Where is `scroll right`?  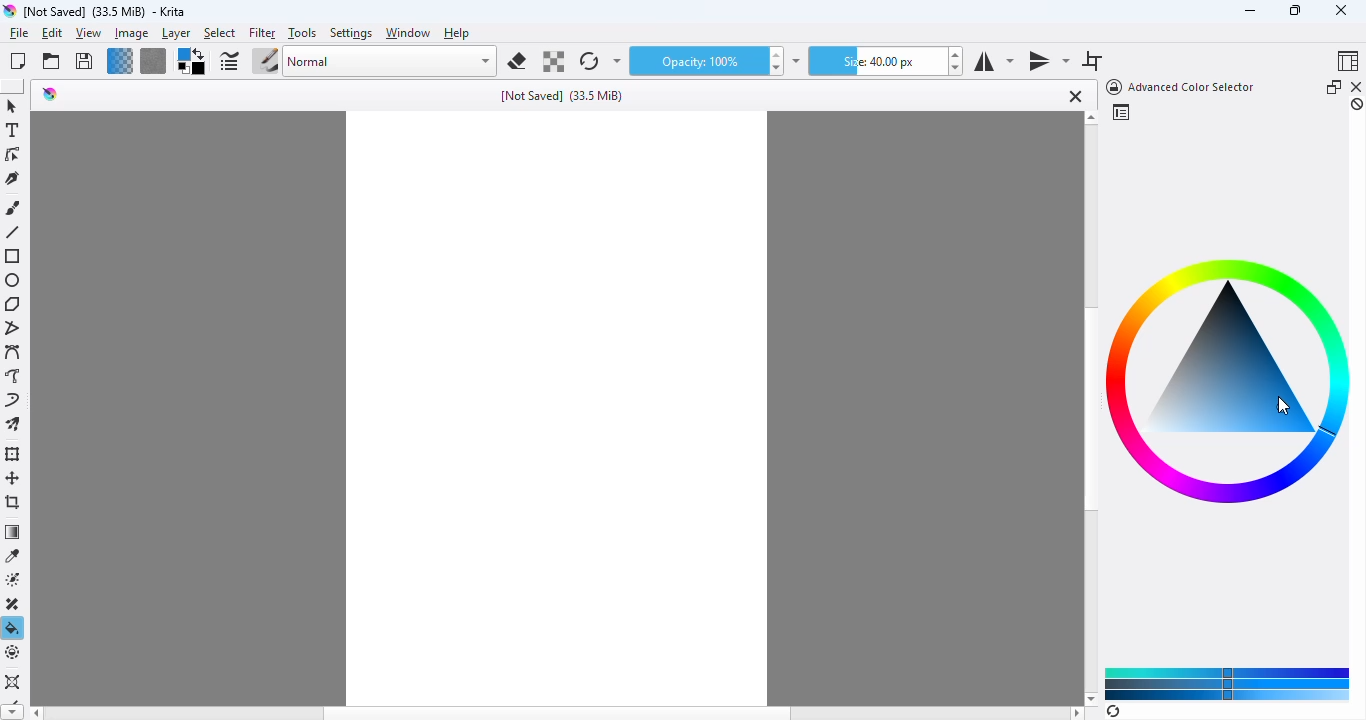
scroll right is located at coordinates (1077, 713).